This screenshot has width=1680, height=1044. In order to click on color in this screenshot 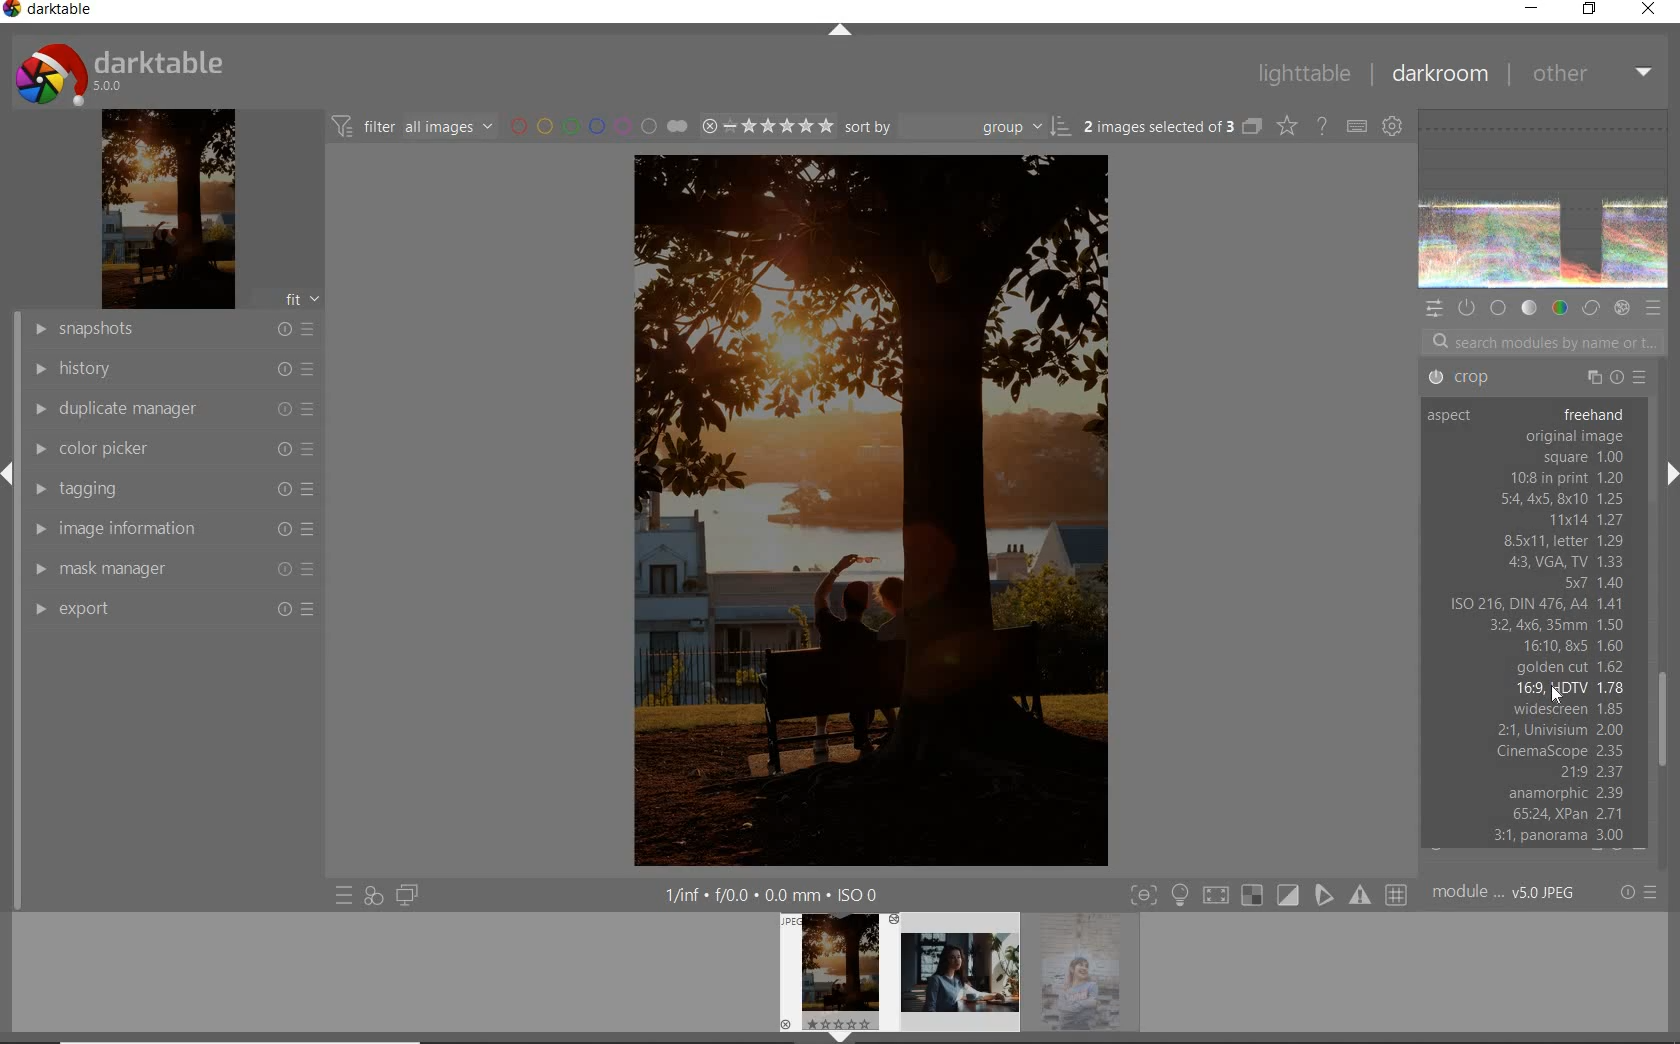, I will do `click(1559, 309)`.